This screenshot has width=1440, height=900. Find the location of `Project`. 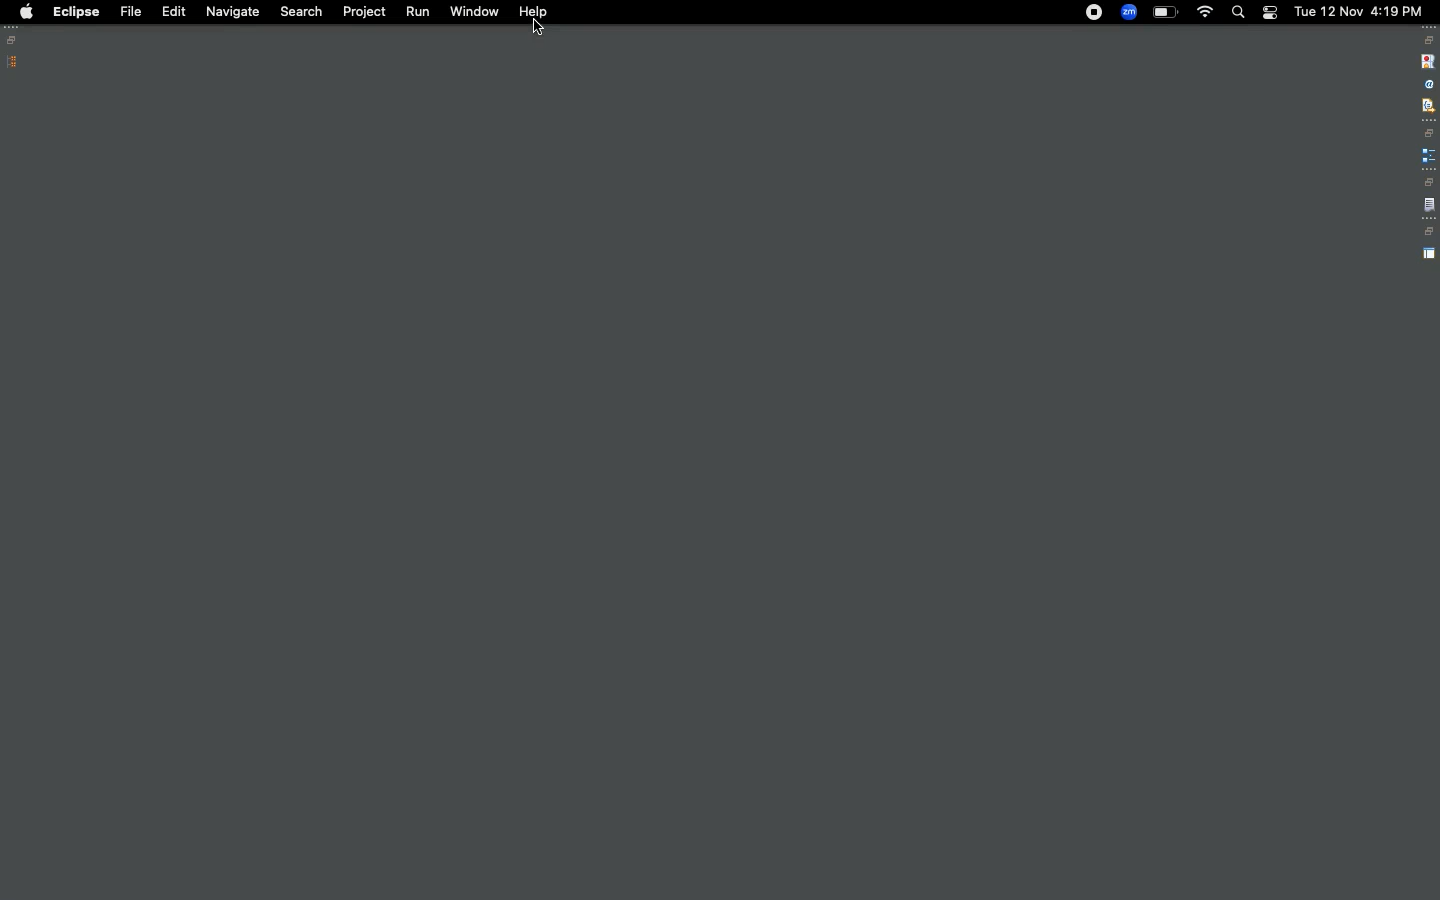

Project is located at coordinates (365, 12).